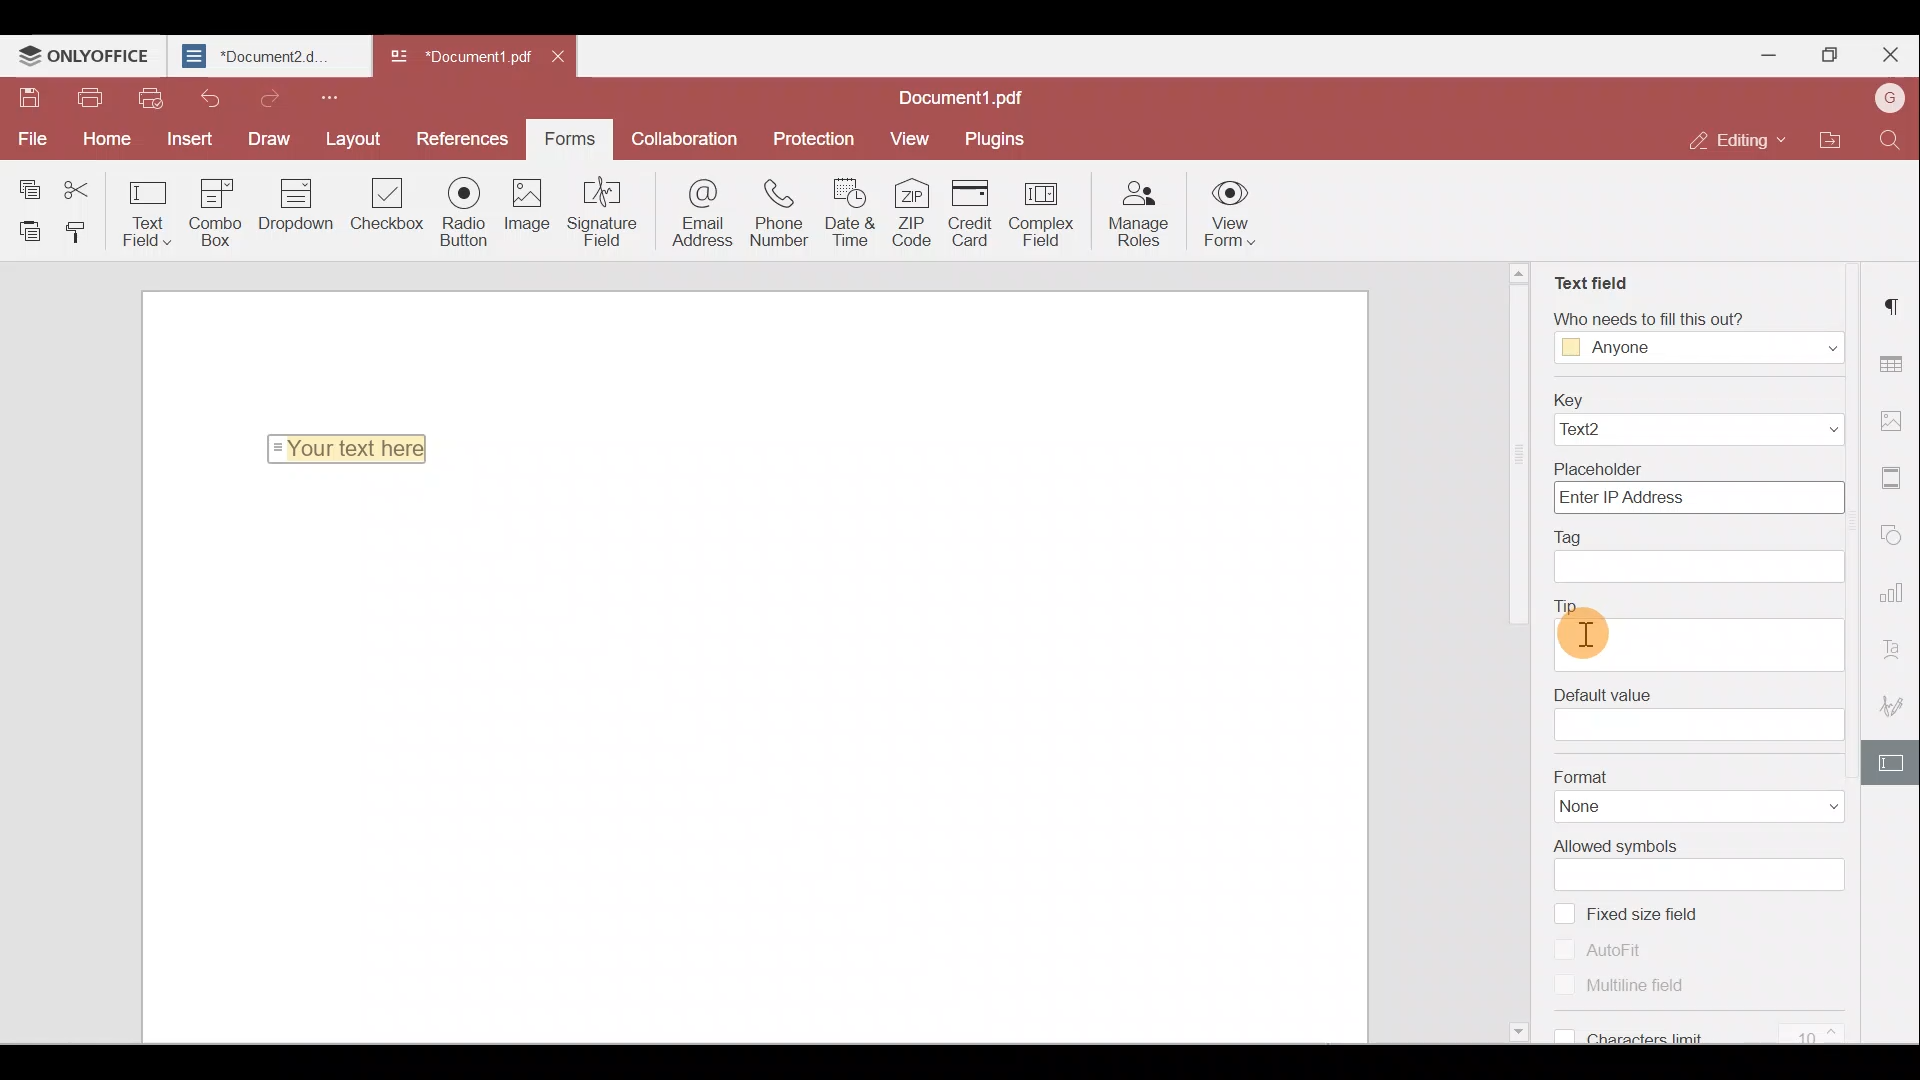 This screenshot has height=1080, width=1920. I want to click on Text field, so click(1589, 275).